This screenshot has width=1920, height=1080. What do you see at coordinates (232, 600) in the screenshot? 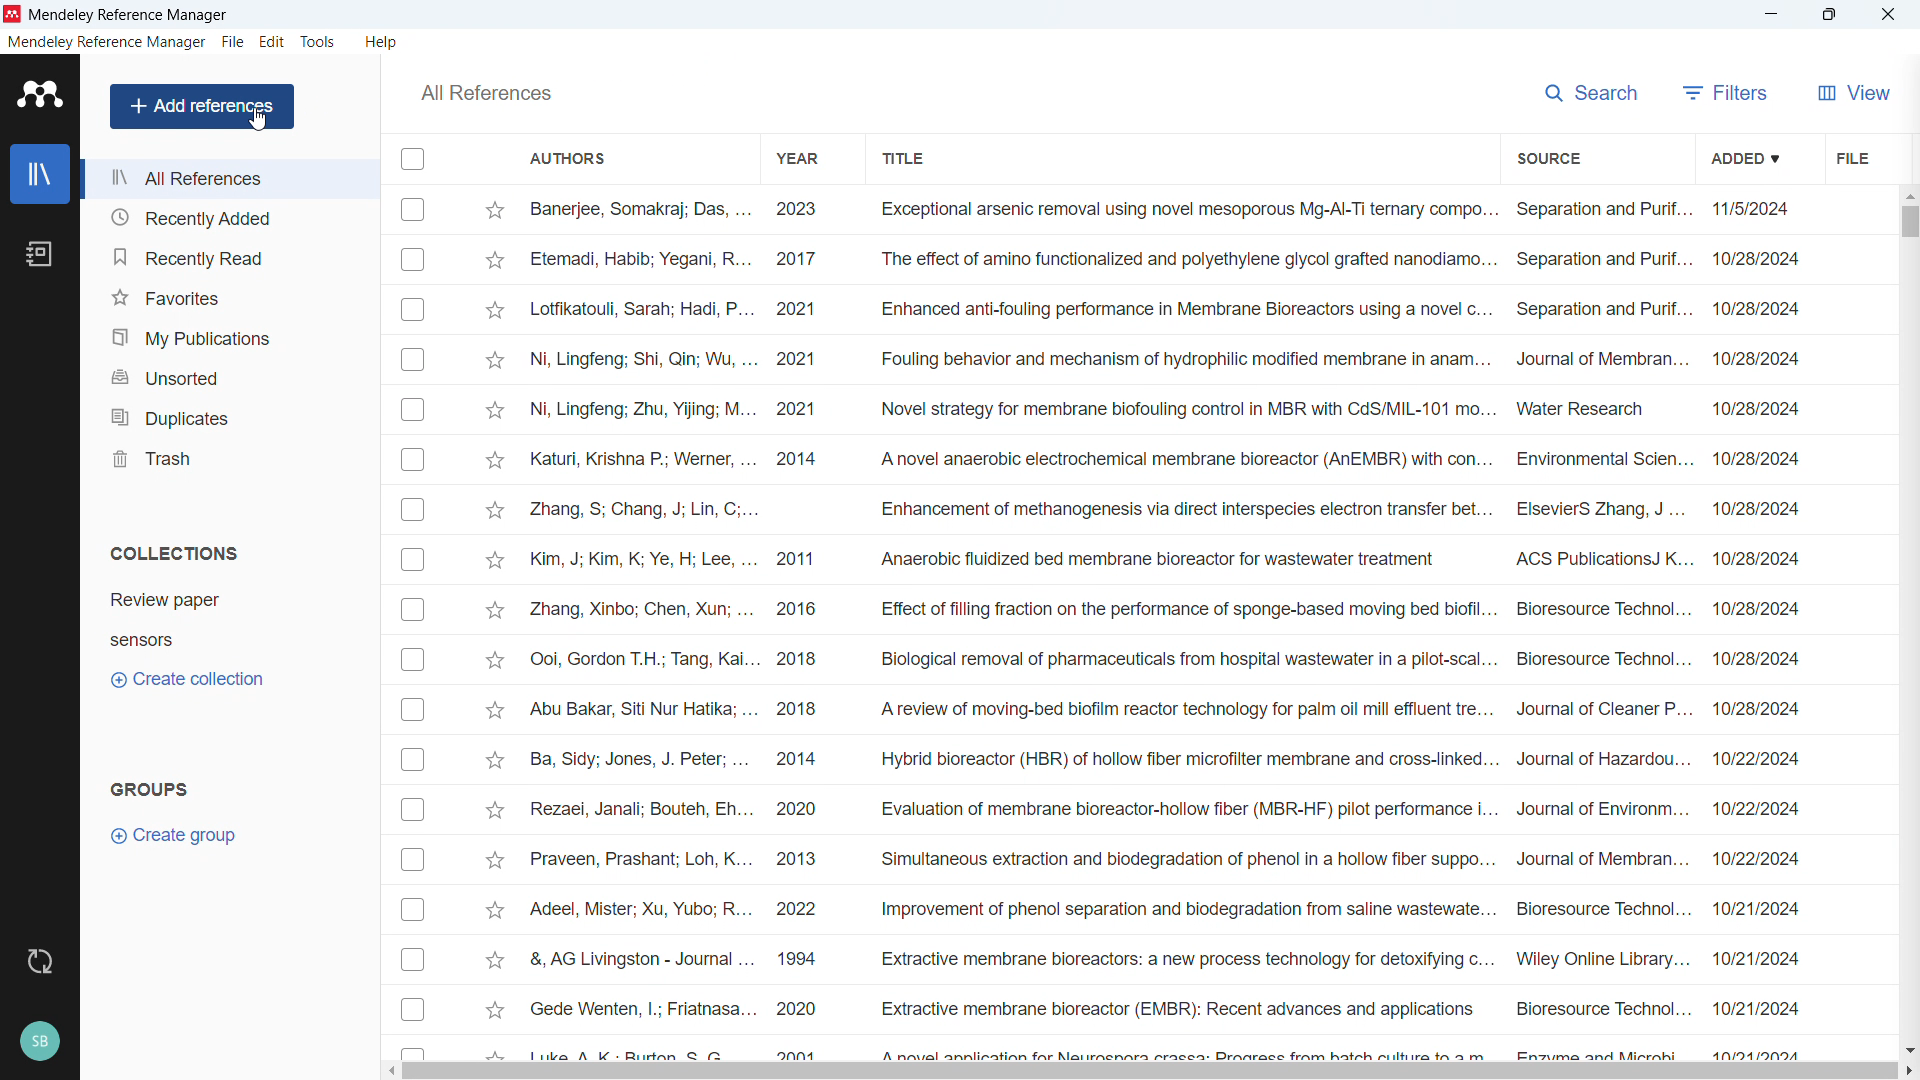
I see `Collection 1` at bounding box center [232, 600].